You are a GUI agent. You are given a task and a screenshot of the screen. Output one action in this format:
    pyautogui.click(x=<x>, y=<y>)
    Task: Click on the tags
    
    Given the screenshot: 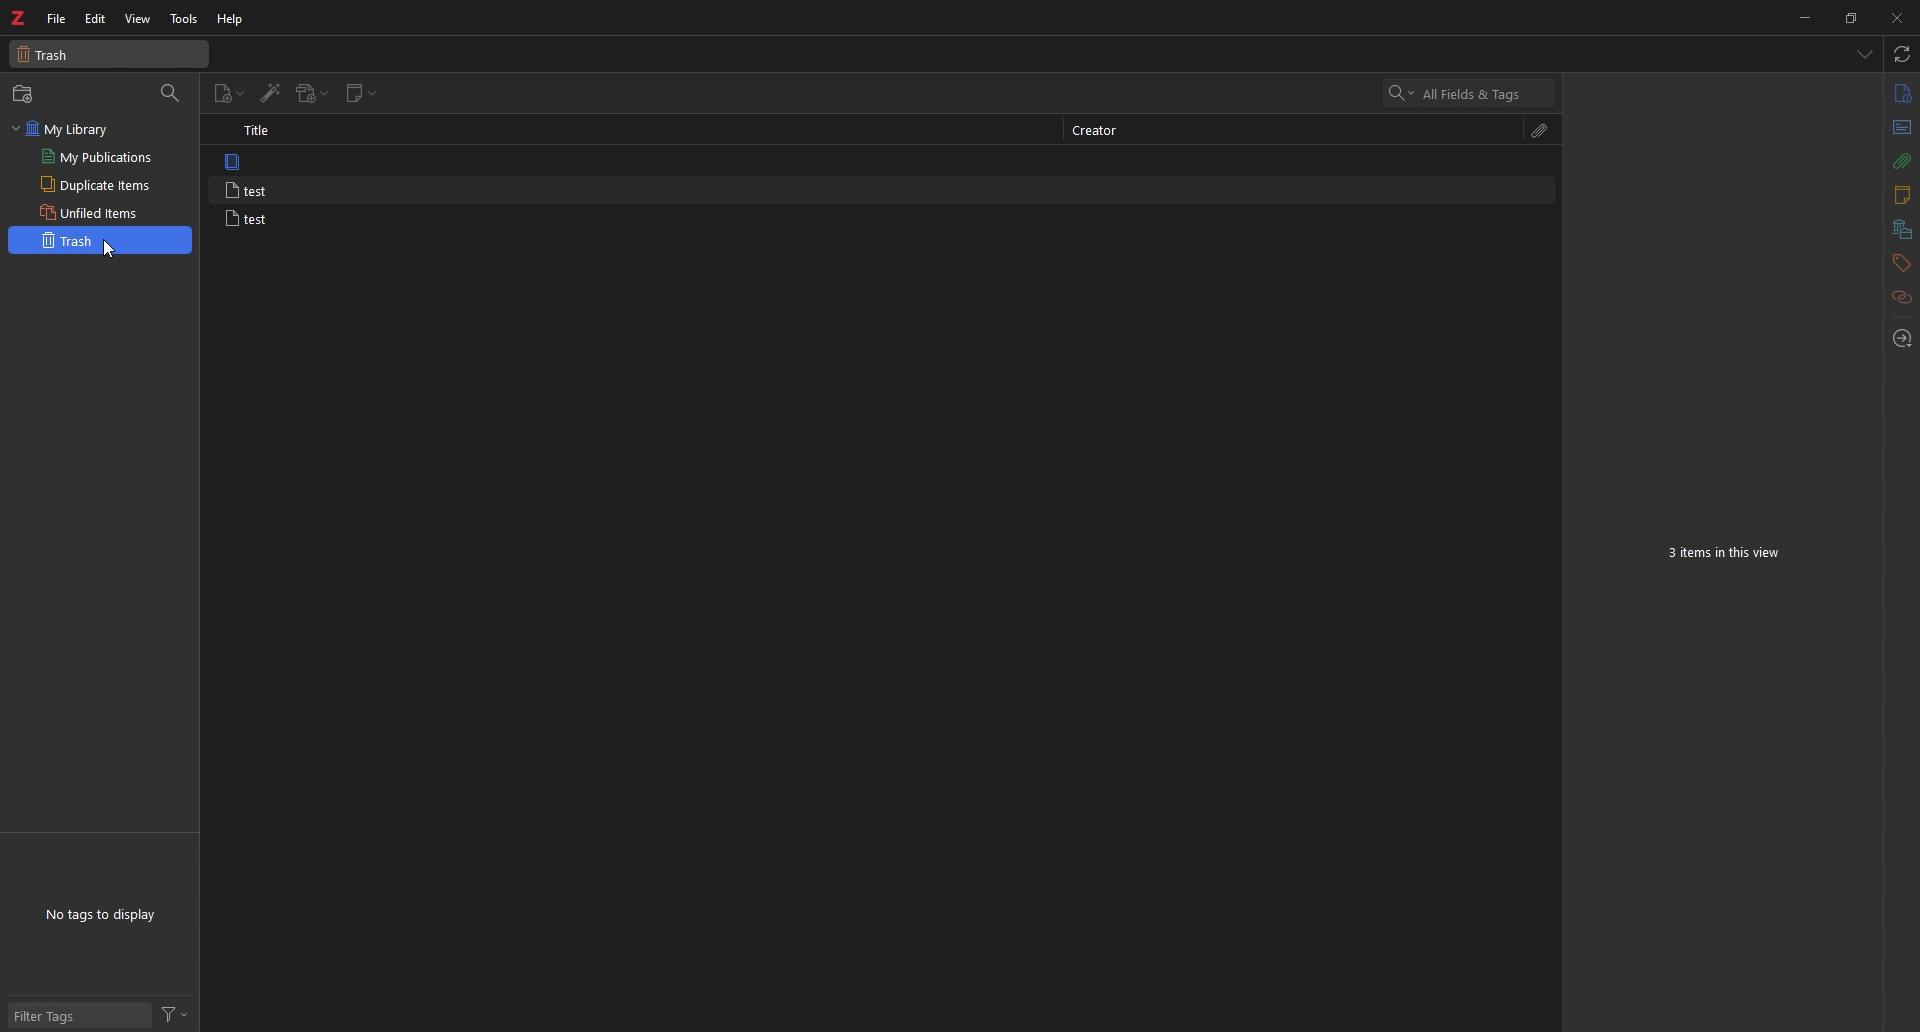 What is the action you would take?
    pyautogui.click(x=1899, y=263)
    